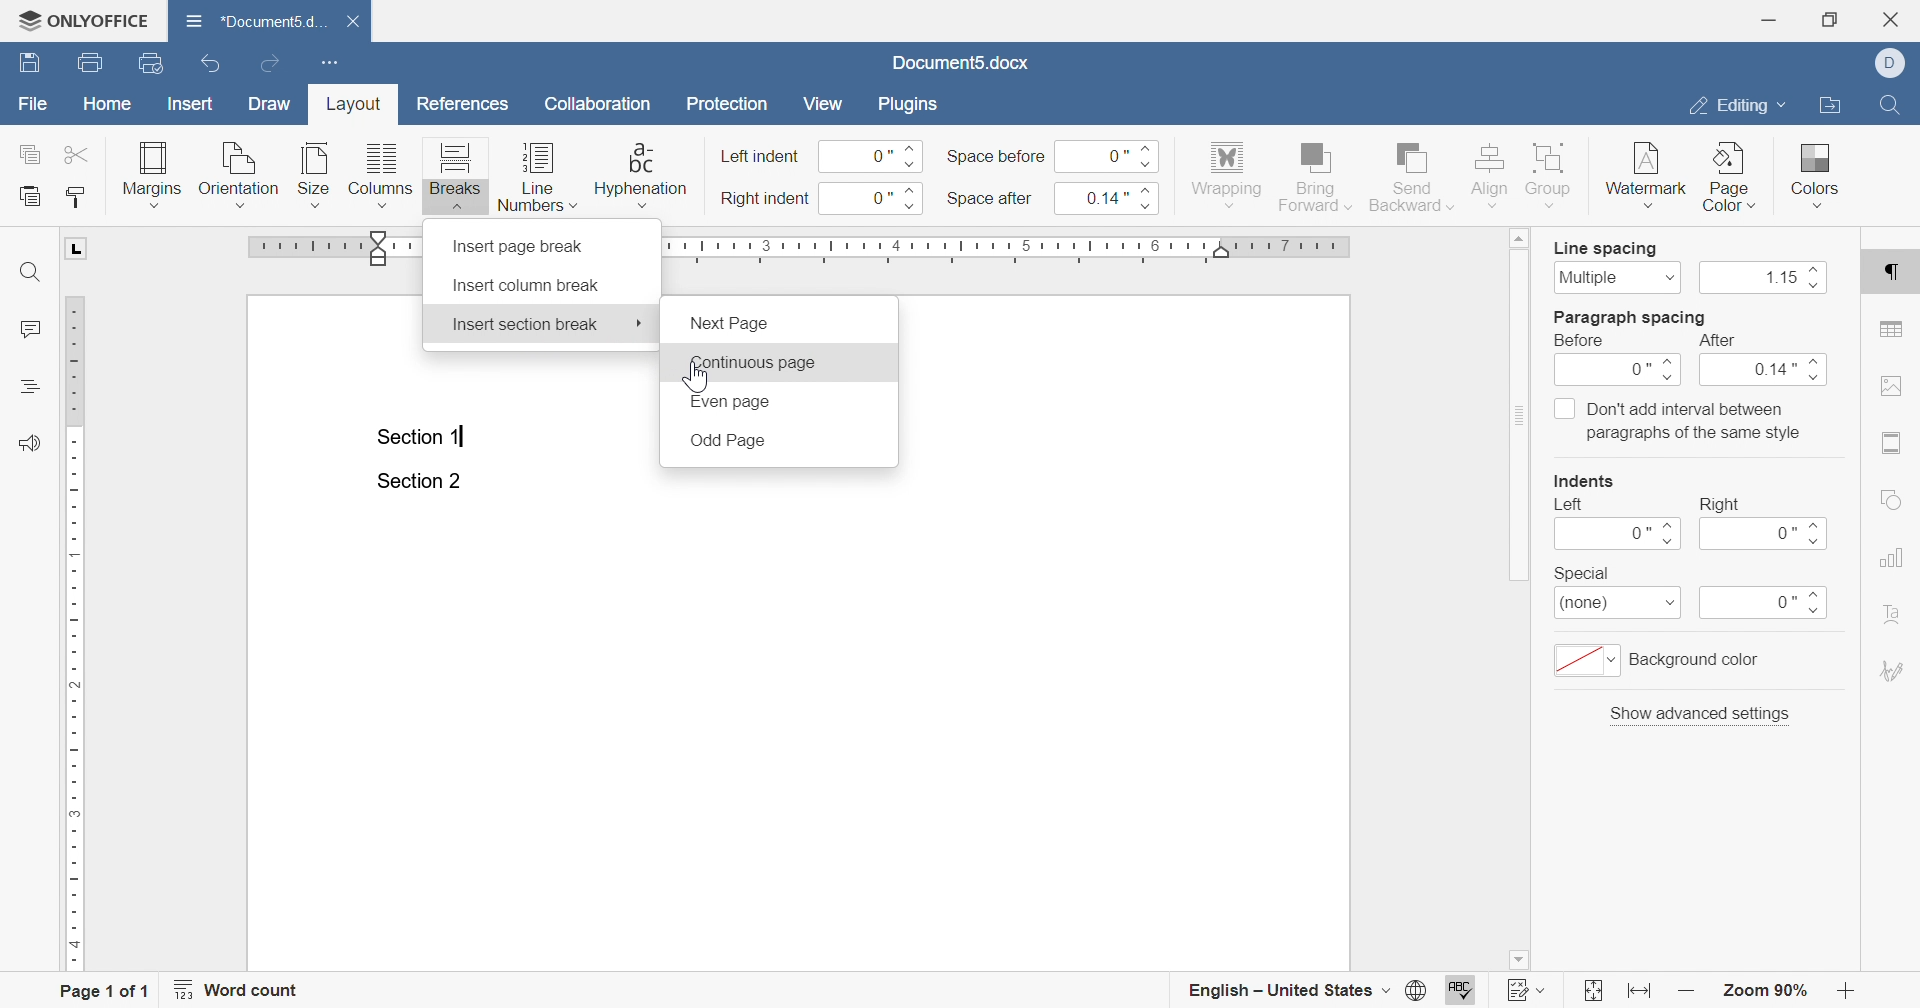 The height and width of the screenshot is (1008, 1920). Describe the element at coordinates (352, 22) in the screenshot. I see `close` at that location.